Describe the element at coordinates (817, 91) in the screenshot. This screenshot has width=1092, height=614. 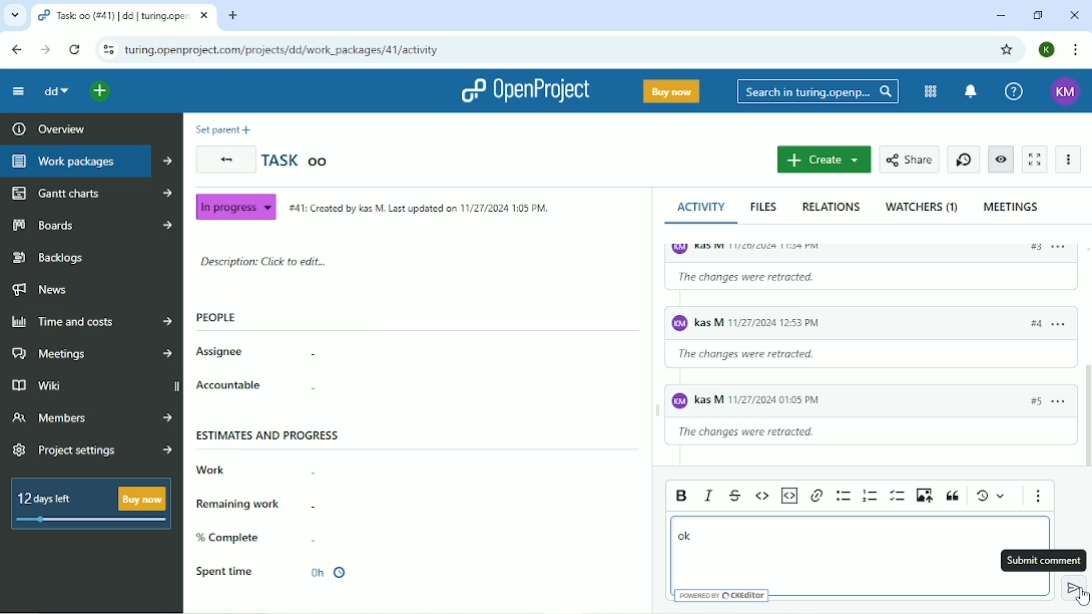
I see `Search in turing.openprojects.com` at that location.